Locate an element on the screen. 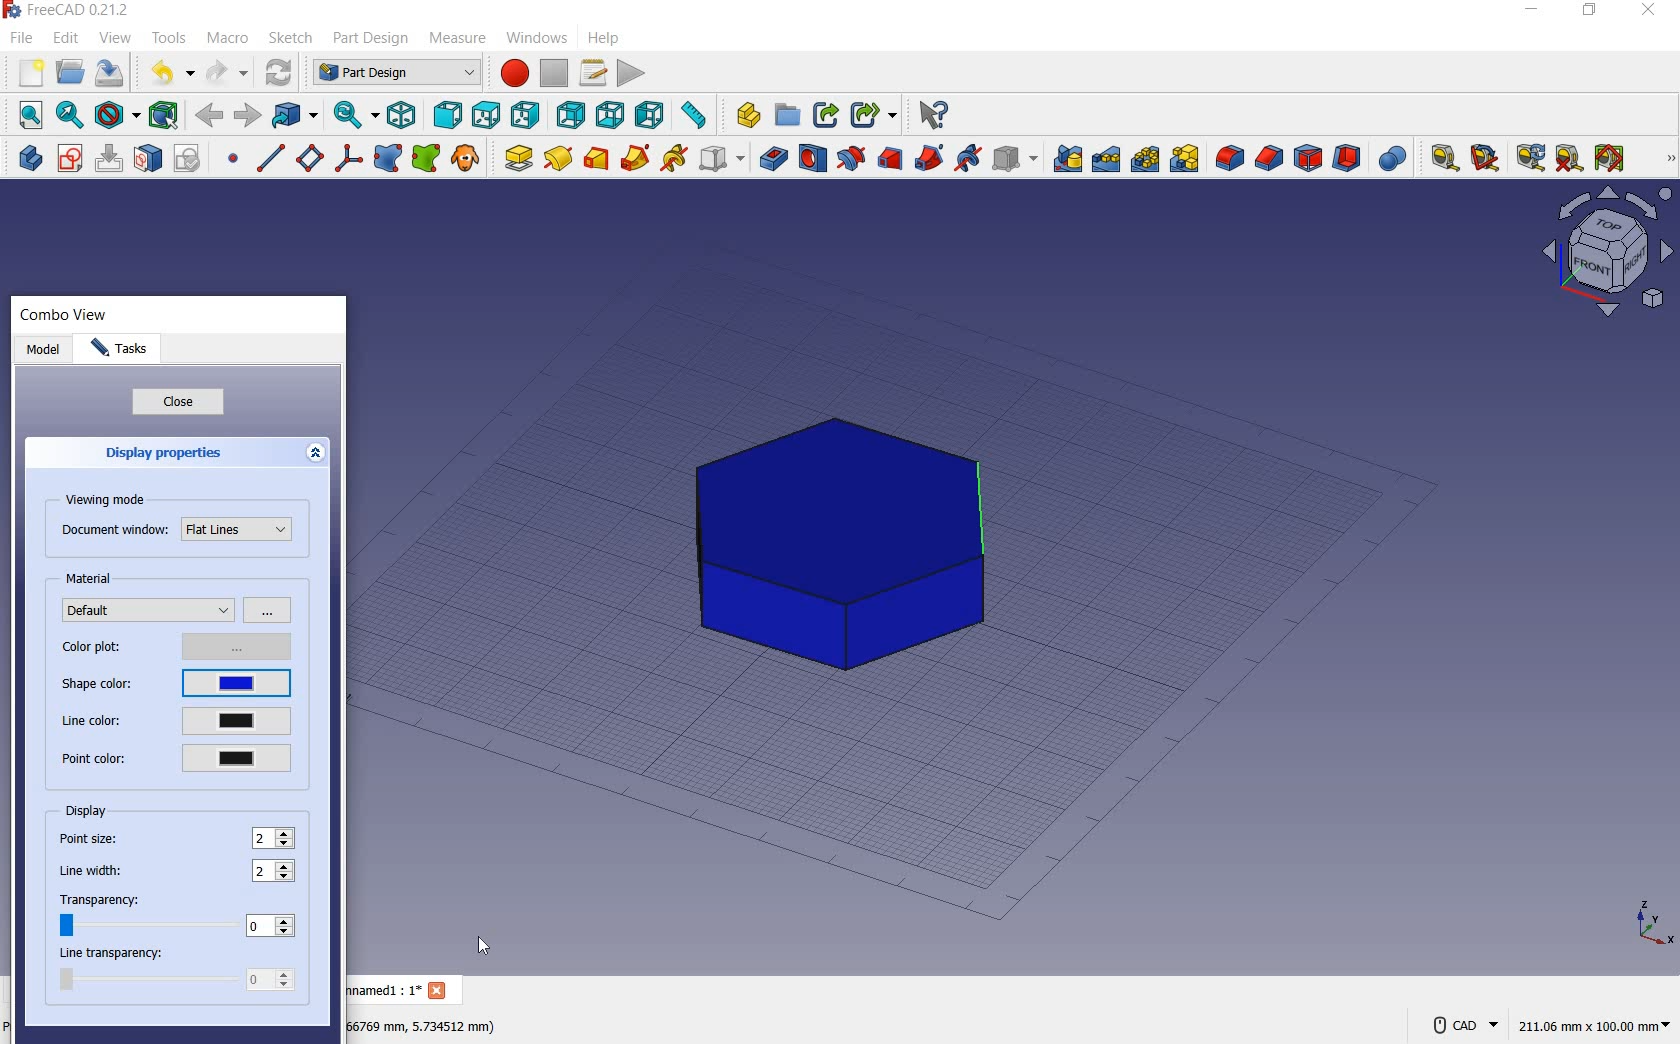 The height and width of the screenshot is (1044, 1680). pocket is located at coordinates (771, 158).